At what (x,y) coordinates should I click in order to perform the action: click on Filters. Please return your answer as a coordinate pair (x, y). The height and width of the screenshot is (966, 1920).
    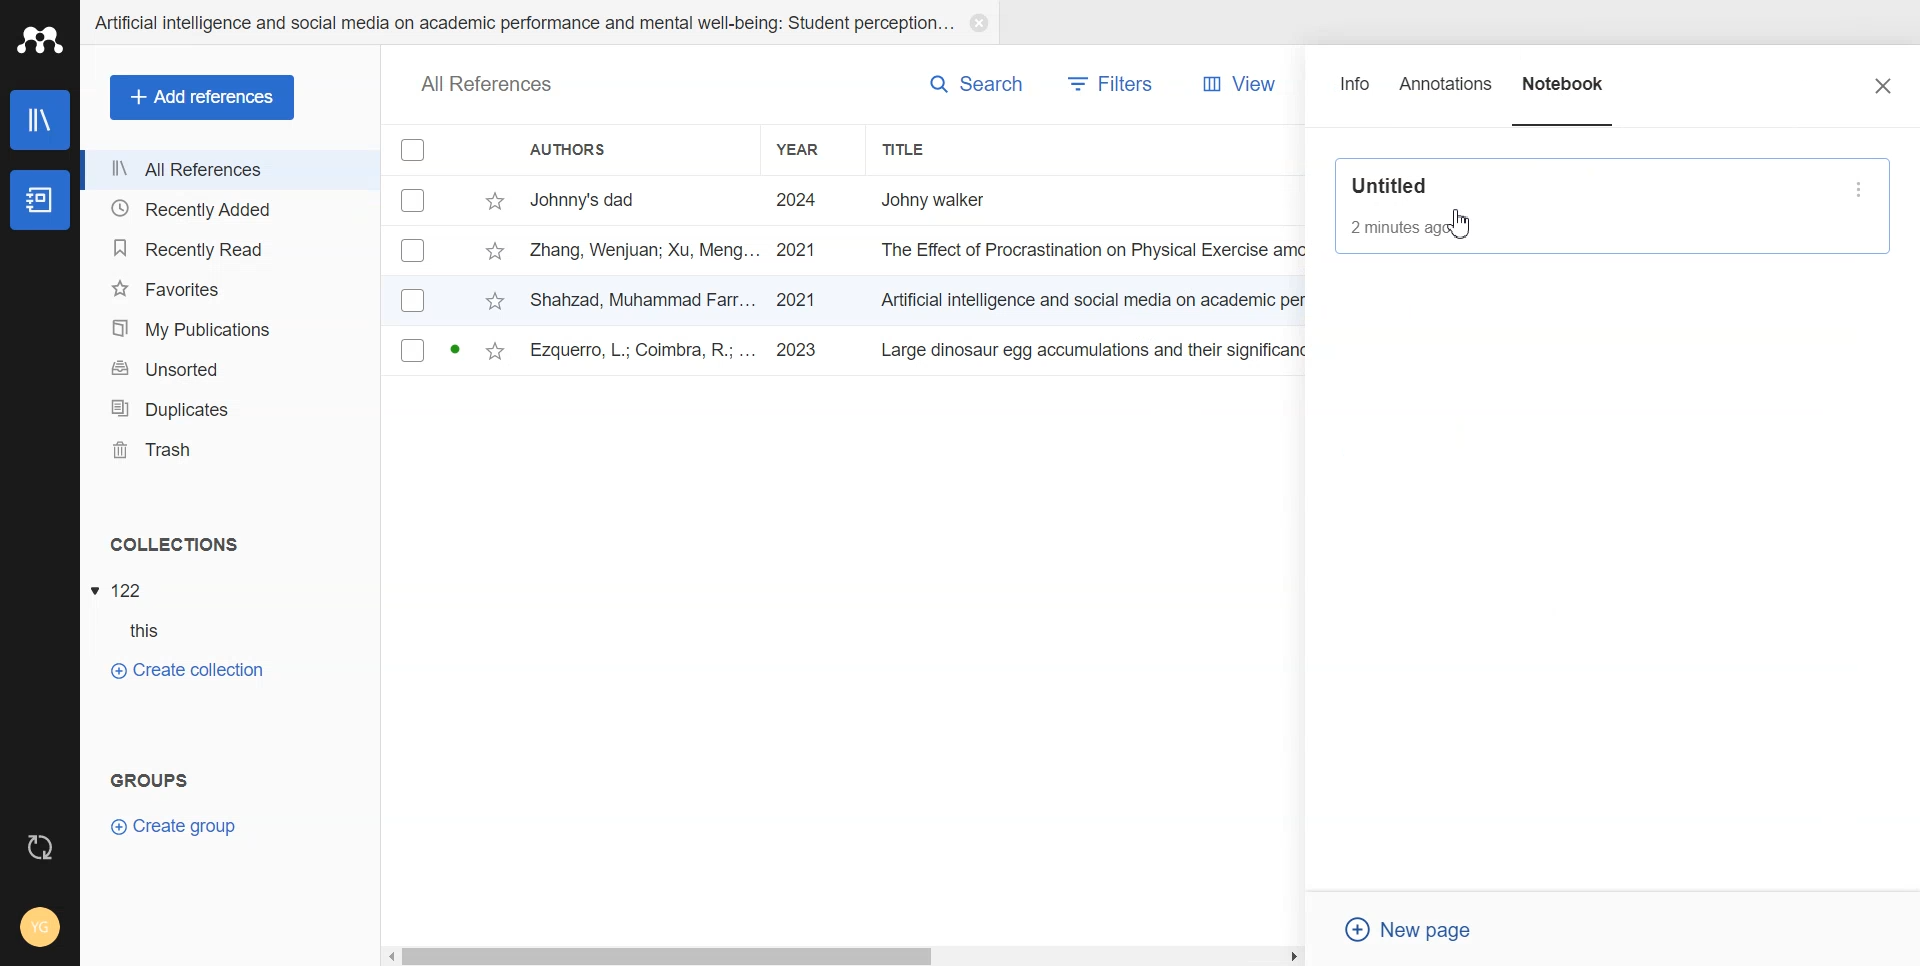
    Looking at the image, I should click on (1112, 84).